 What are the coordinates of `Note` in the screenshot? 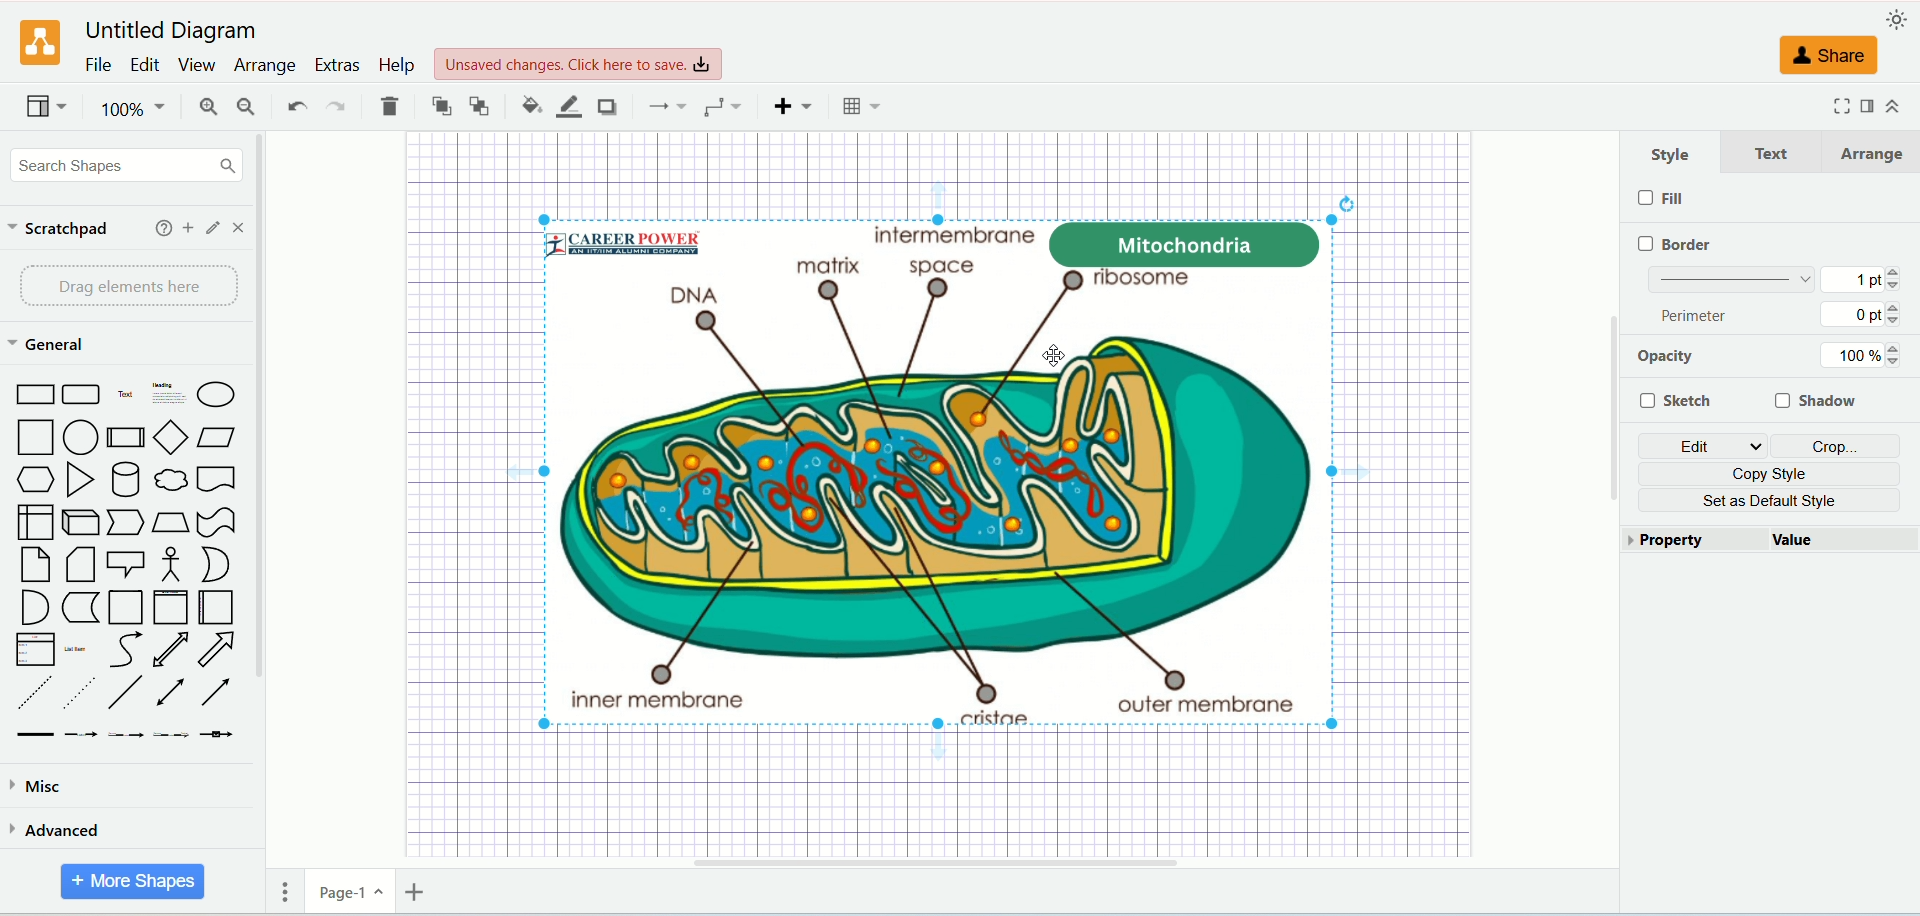 It's located at (82, 566).